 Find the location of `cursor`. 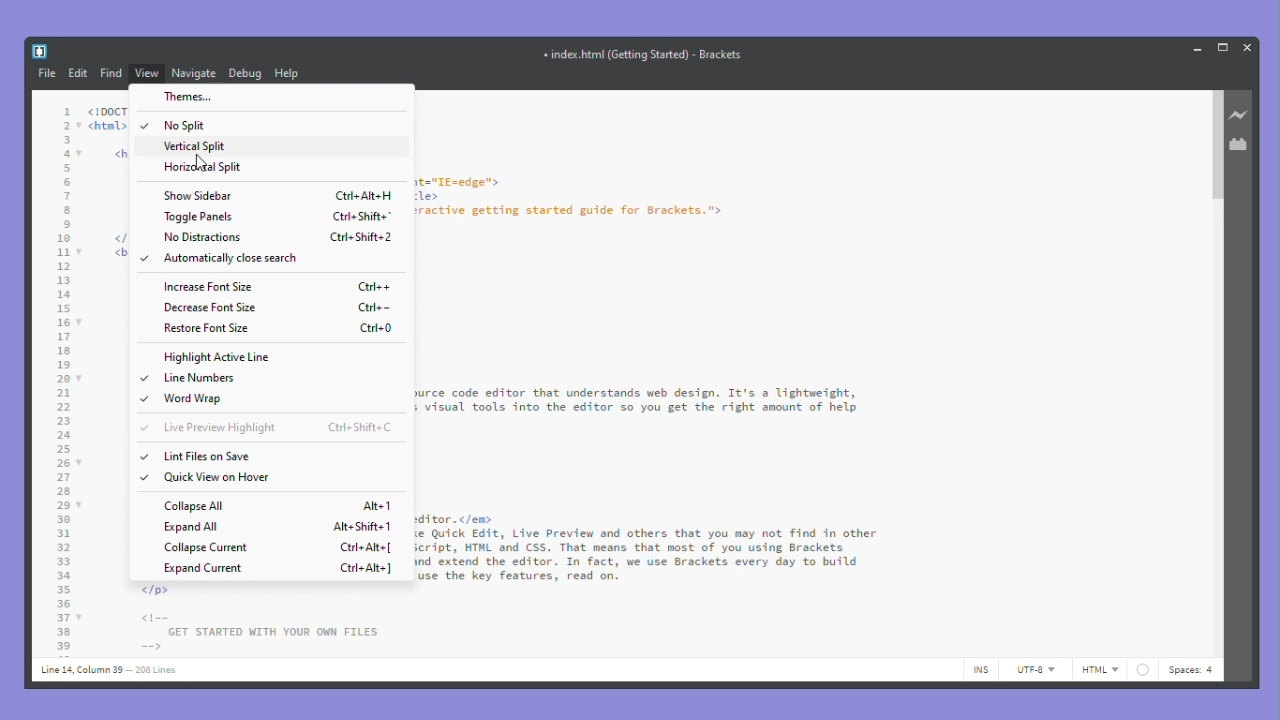

cursor is located at coordinates (201, 161).